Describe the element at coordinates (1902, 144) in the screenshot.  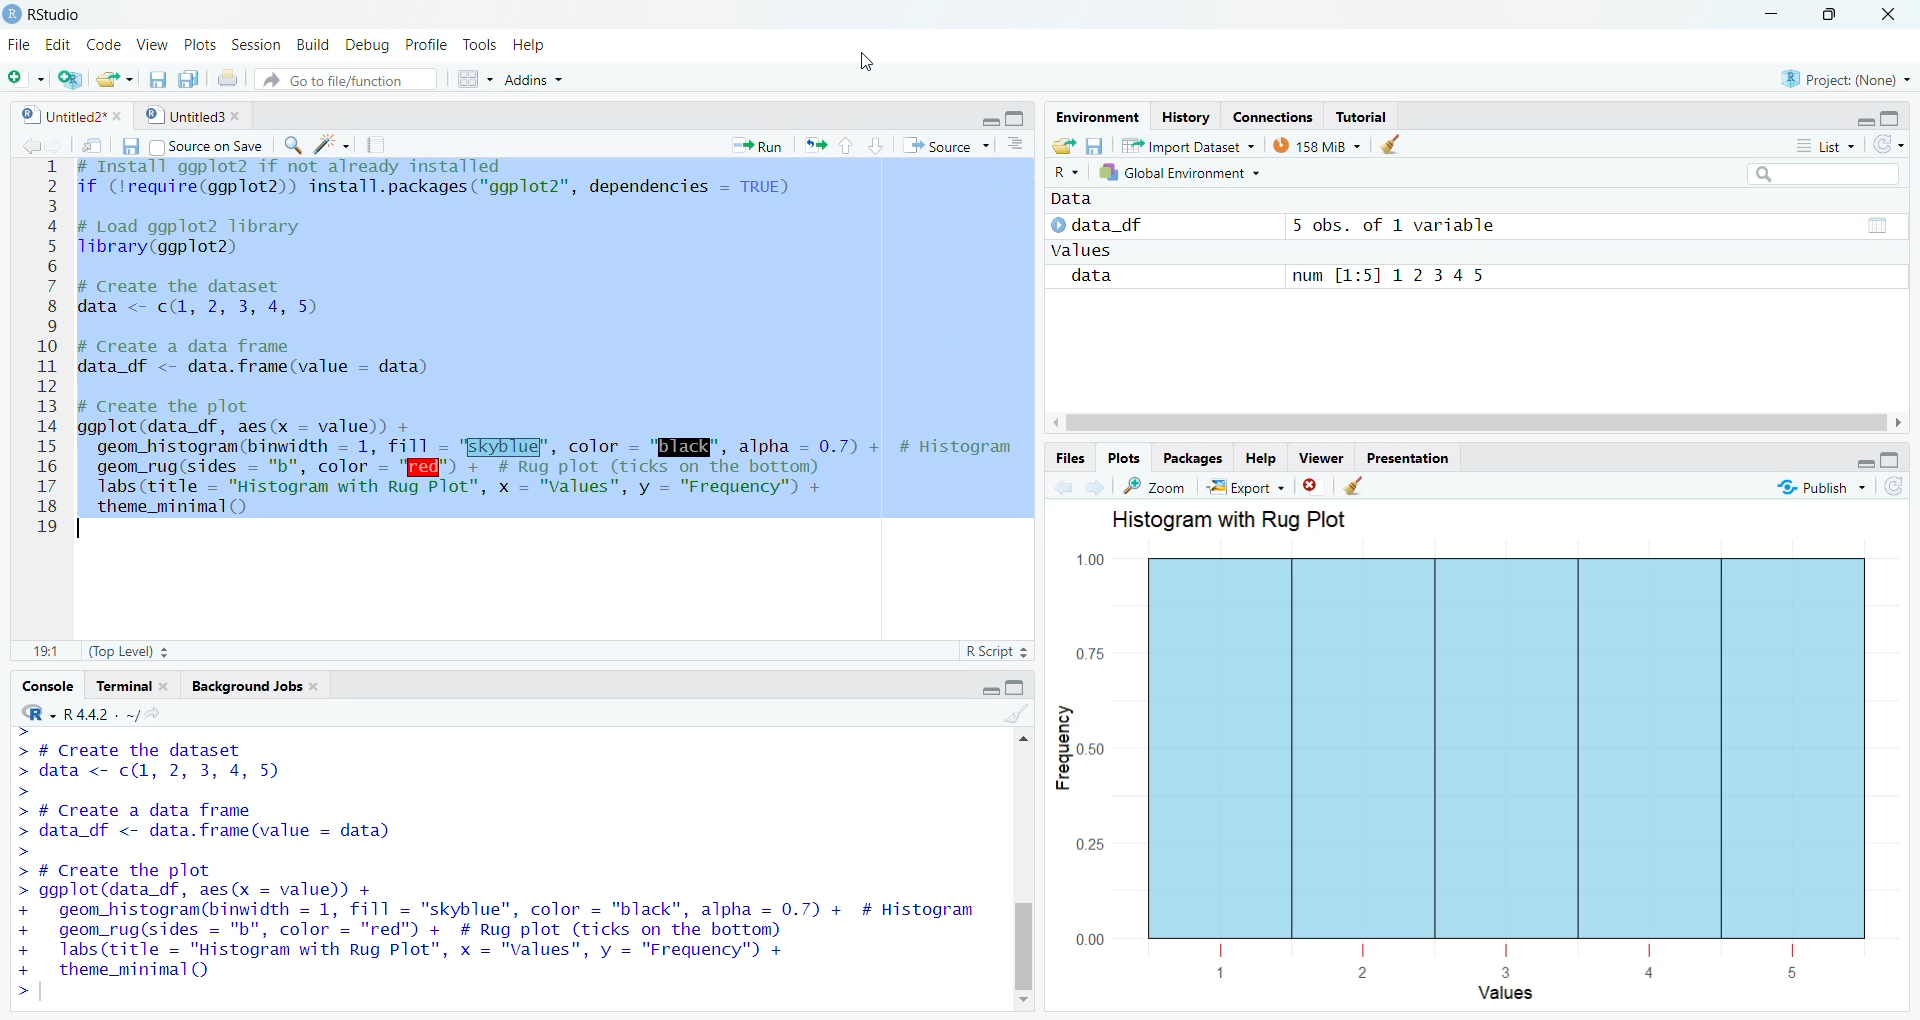
I see `refresh` at that location.